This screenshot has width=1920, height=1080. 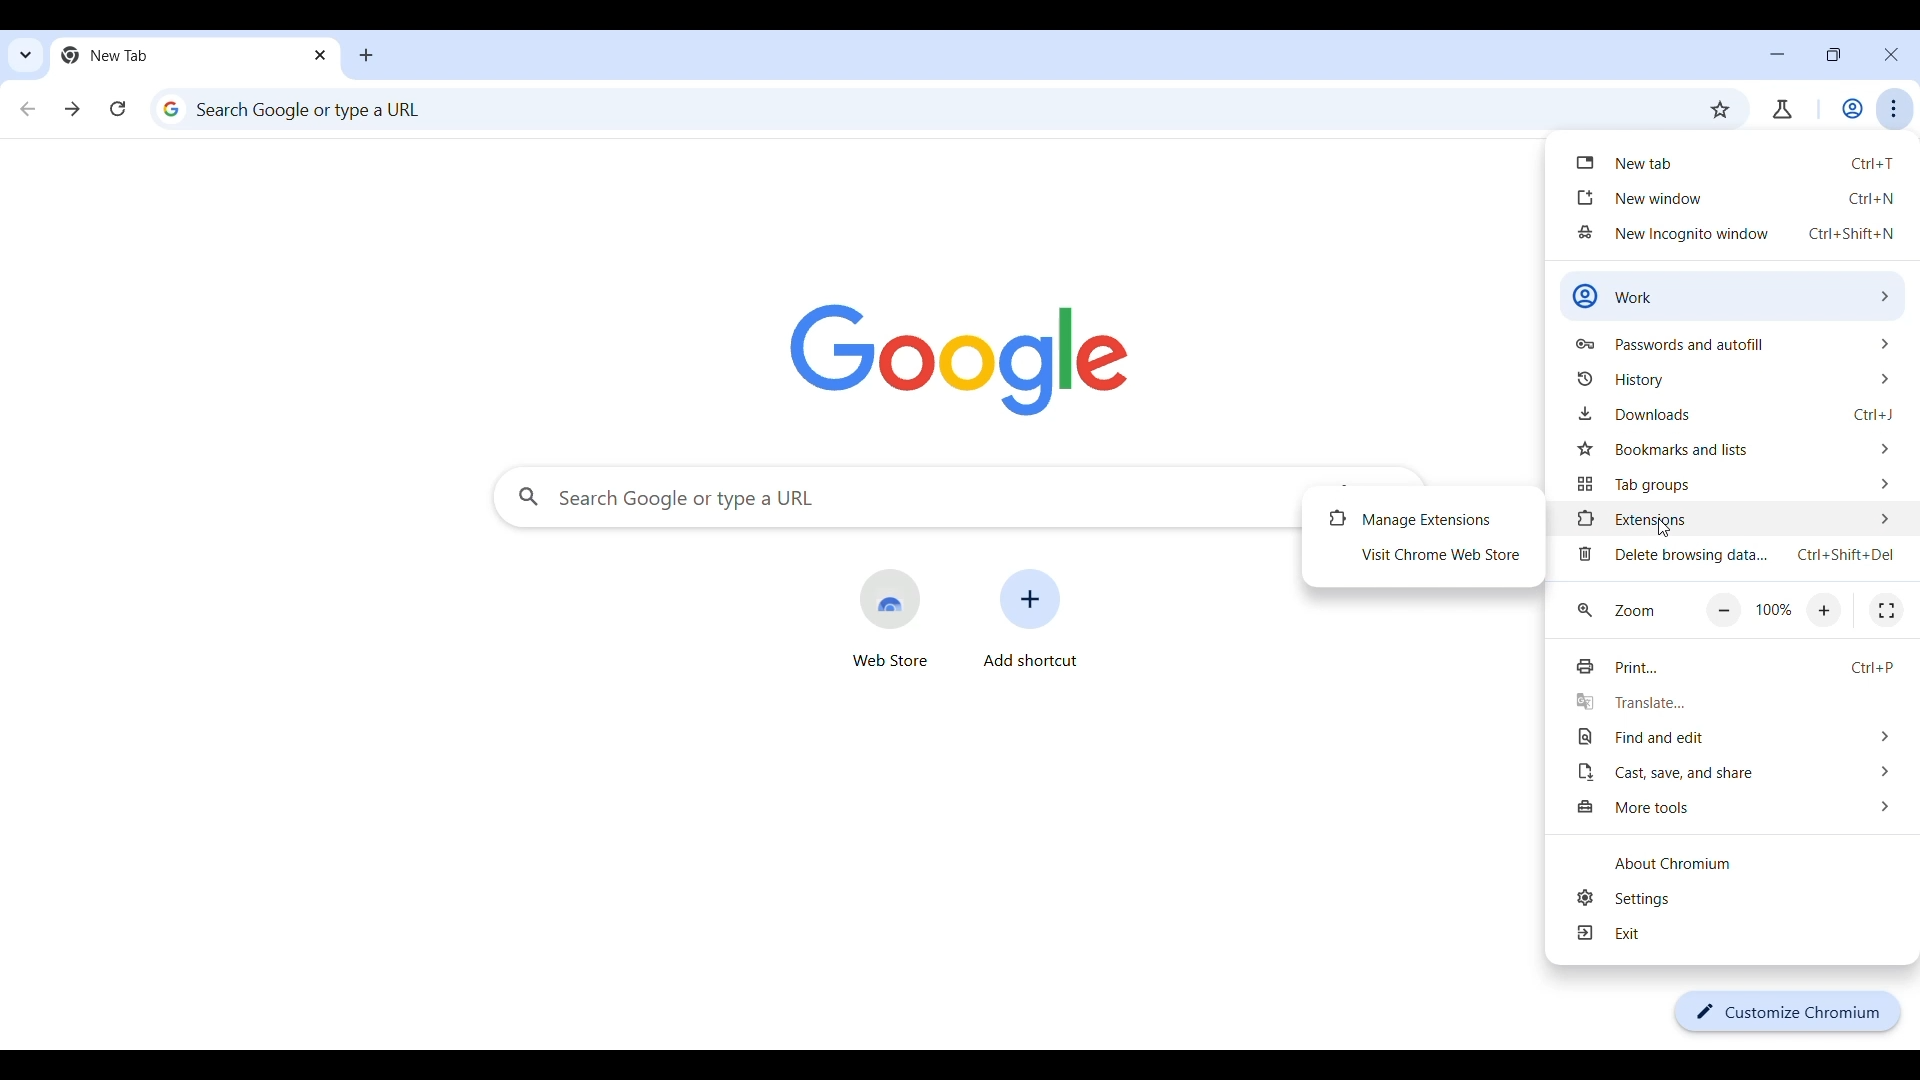 I want to click on Search Google or enter web link, so click(x=895, y=497).